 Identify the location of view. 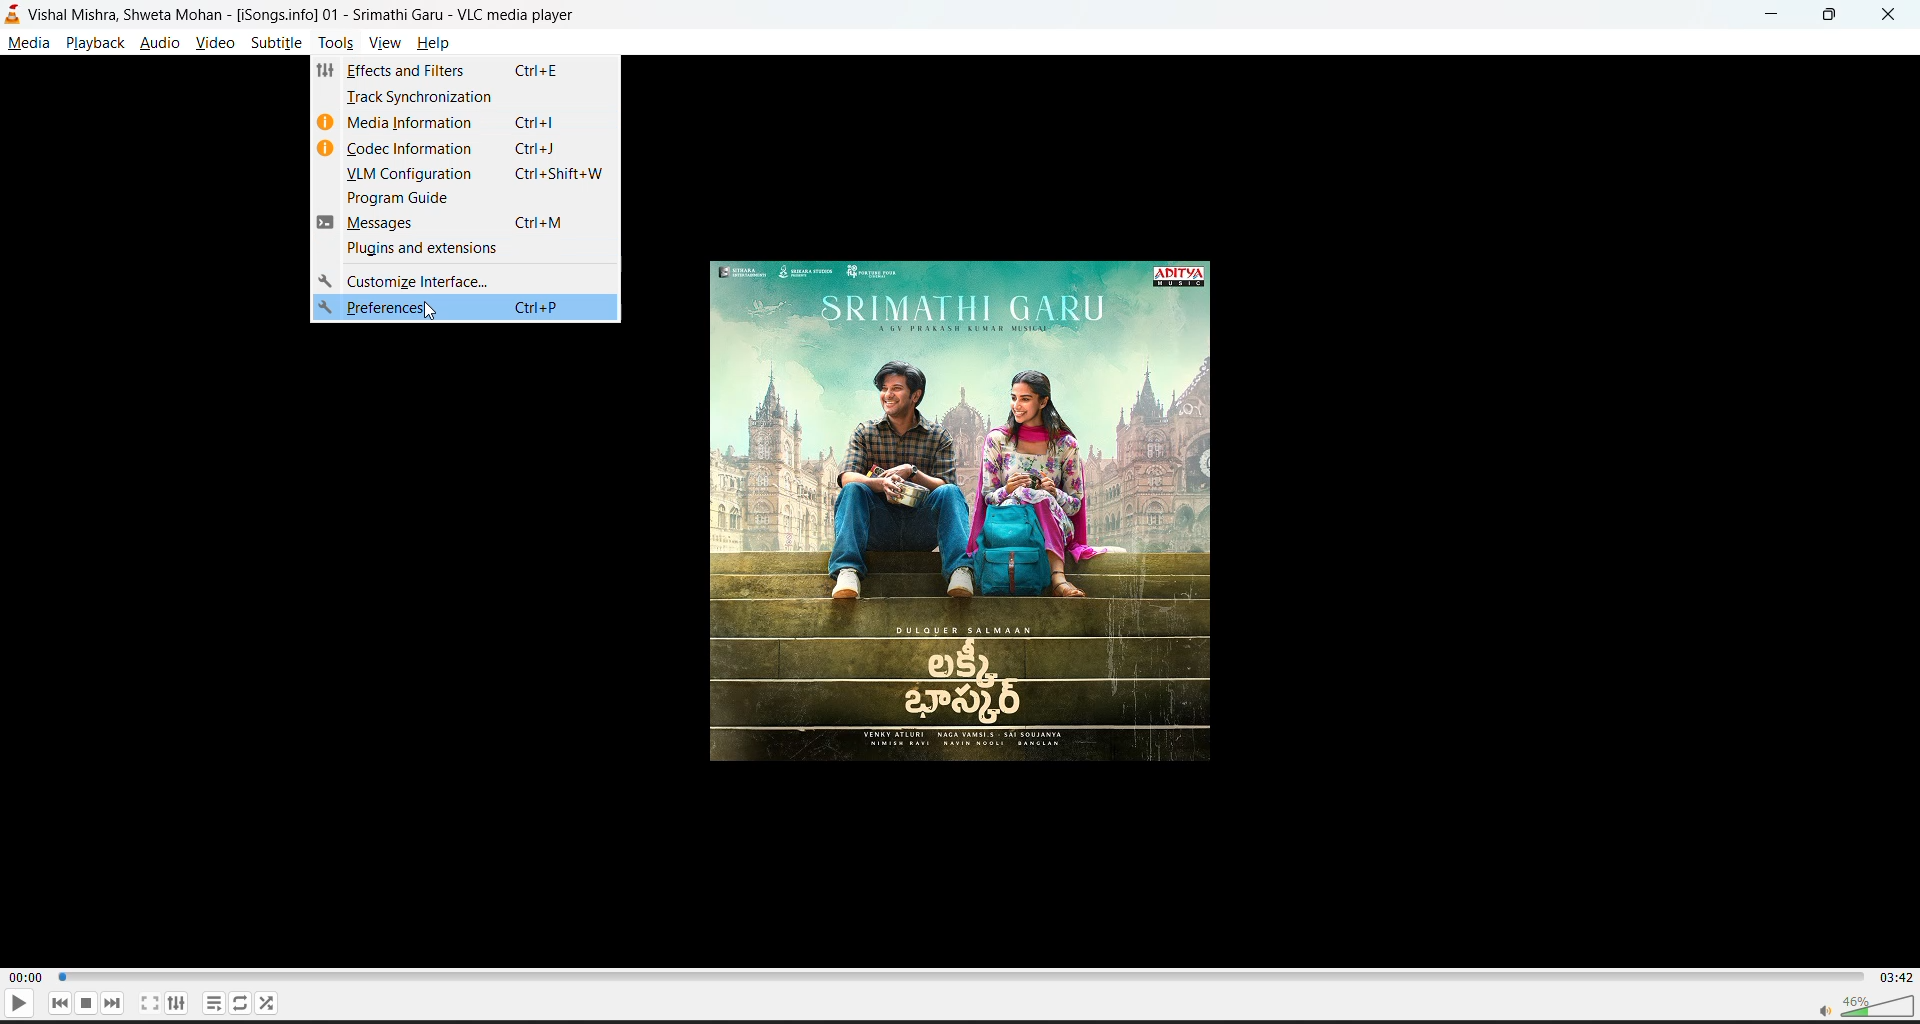
(388, 47).